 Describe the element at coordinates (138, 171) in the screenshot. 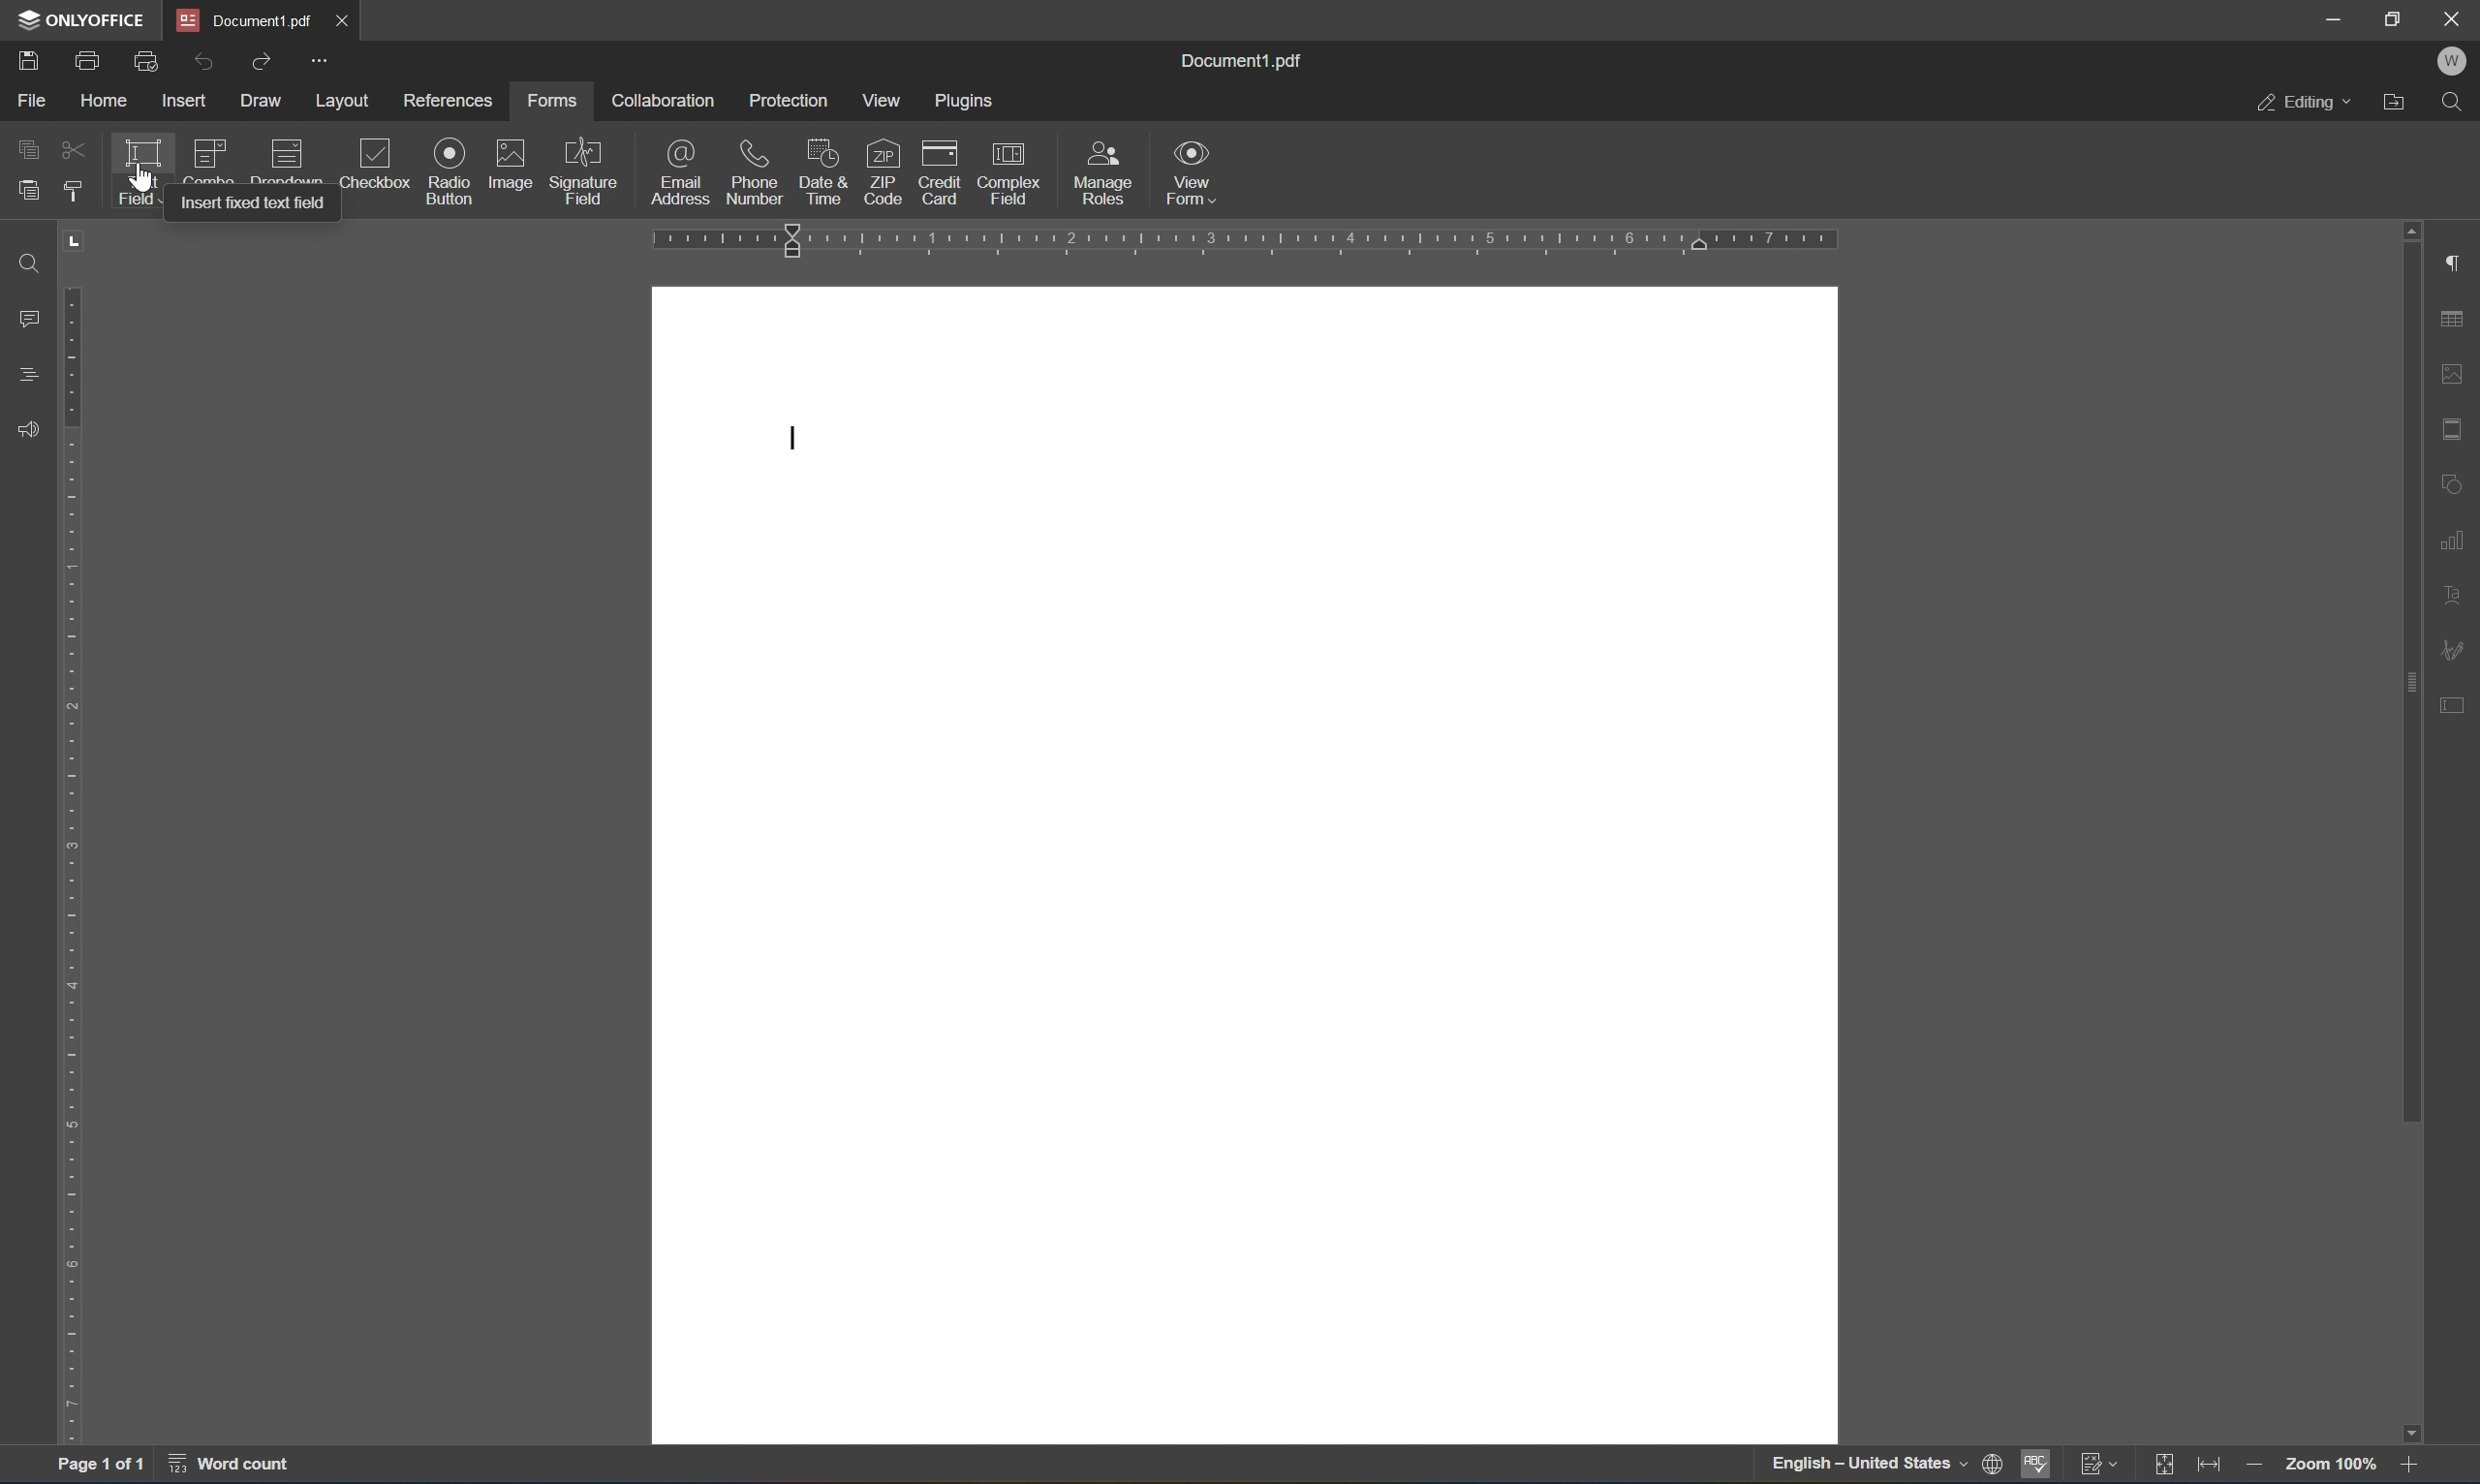

I see `text field` at that location.